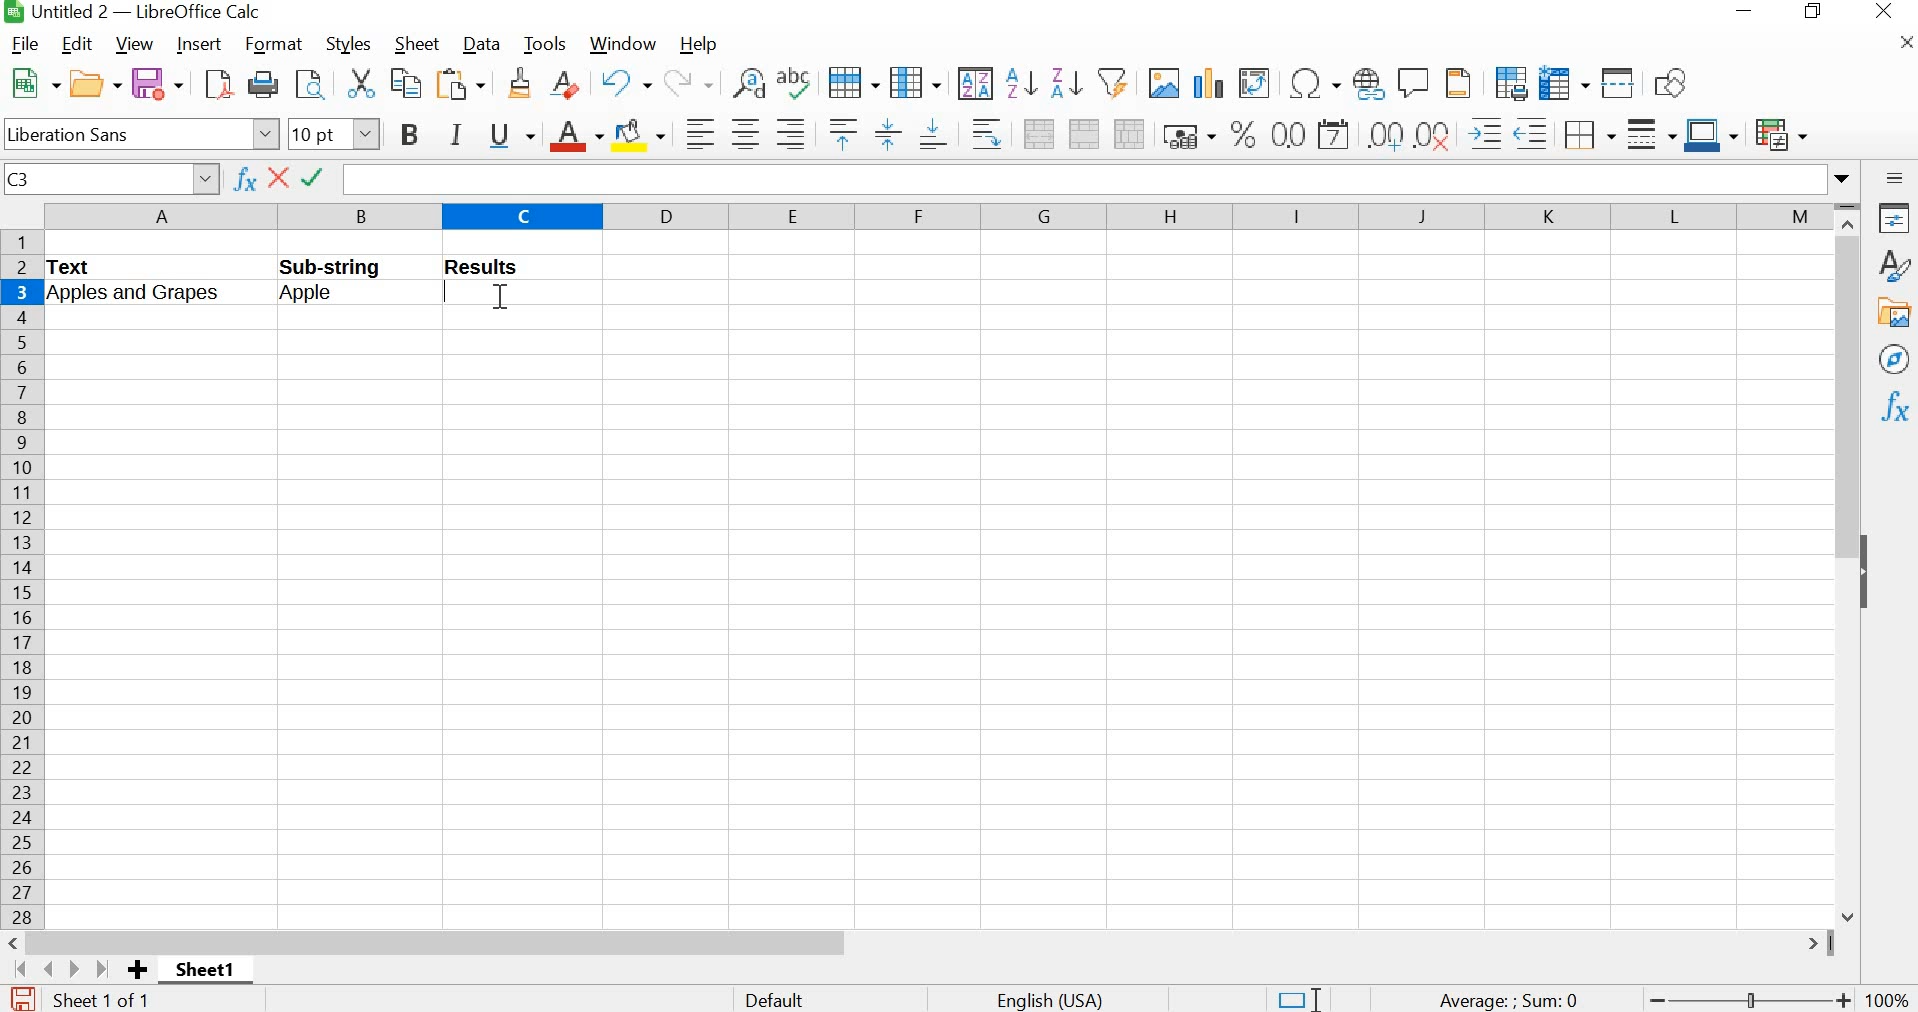 The image size is (1918, 1012). Describe the element at coordinates (1084, 132) in the screenshot. I see `merge cells` at that location.